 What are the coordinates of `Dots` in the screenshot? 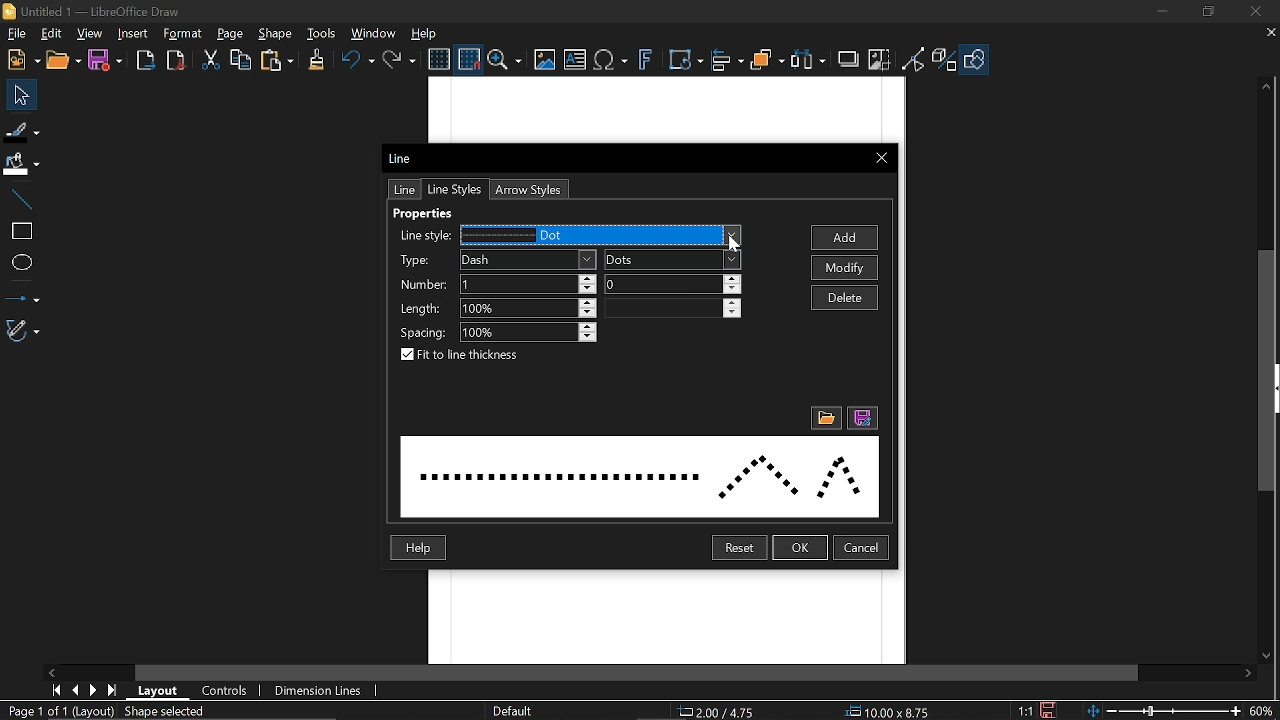 It's located at (673, 260).